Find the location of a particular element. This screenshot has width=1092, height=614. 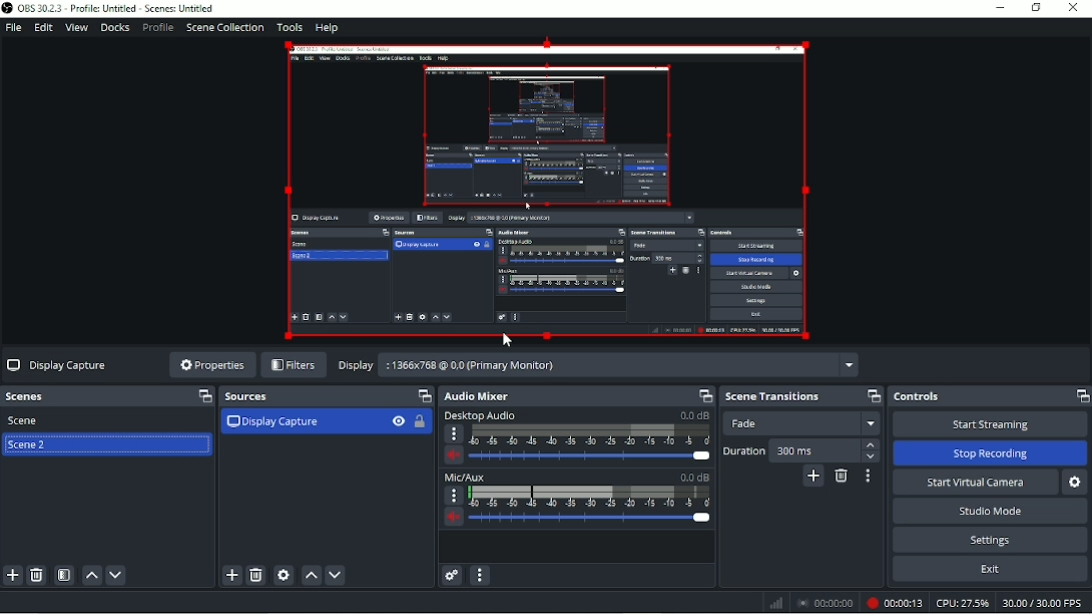

Profile is located at coordinates (157, 28).